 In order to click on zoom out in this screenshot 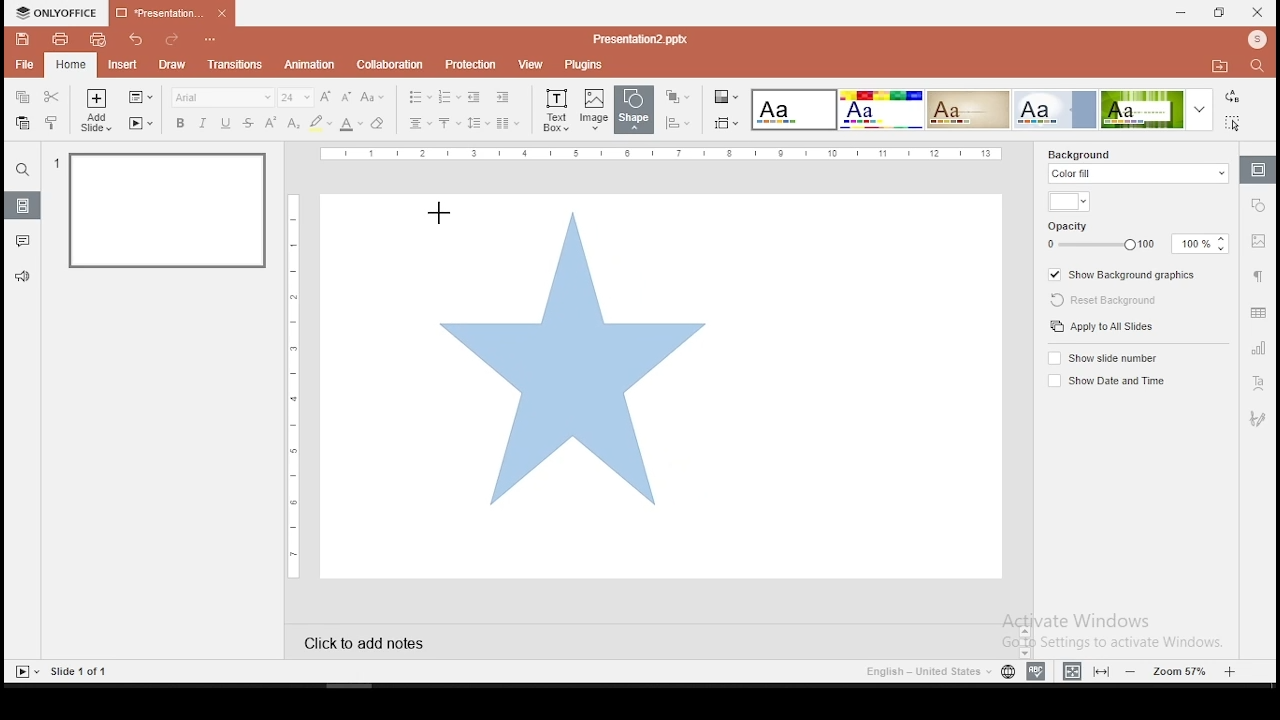, I will do `click(1134, 671)`.